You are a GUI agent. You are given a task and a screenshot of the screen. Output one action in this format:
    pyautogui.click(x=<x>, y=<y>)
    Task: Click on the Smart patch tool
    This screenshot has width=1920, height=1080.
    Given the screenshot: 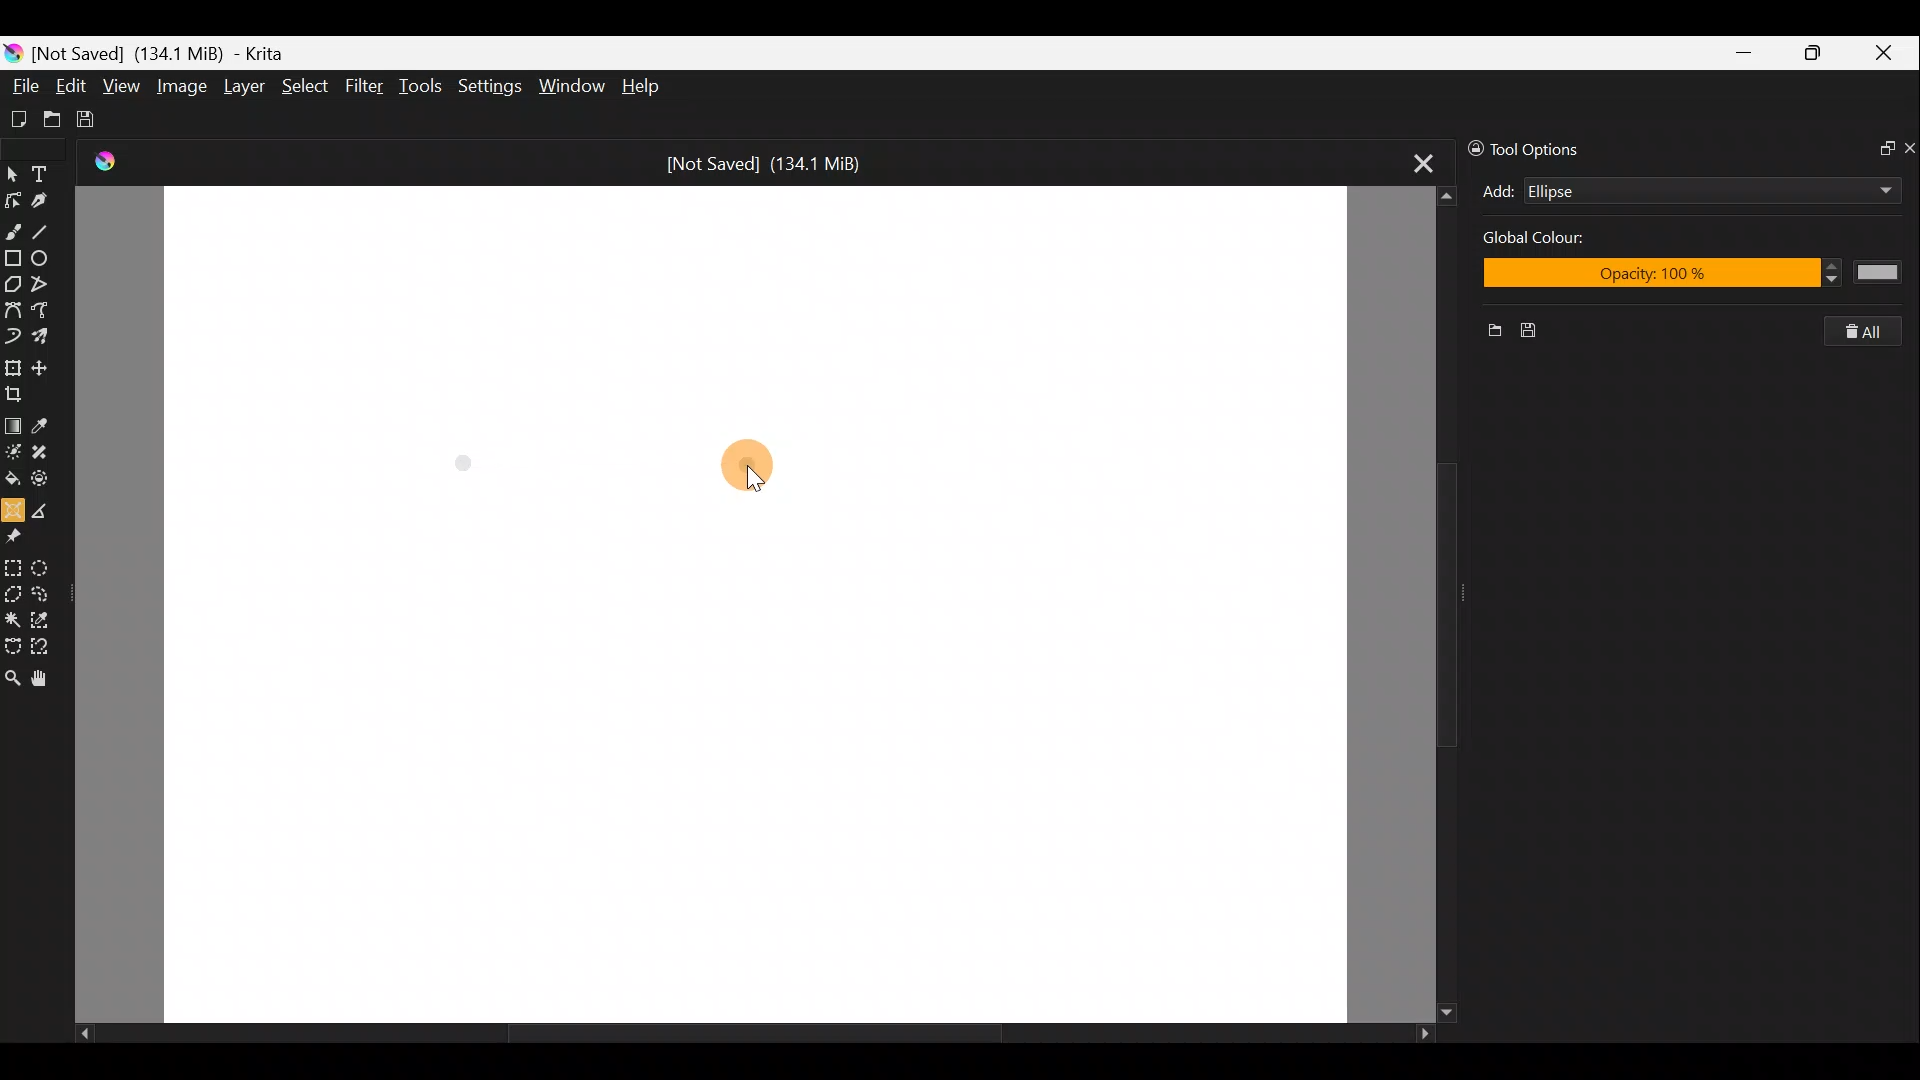 What is the action you would take?
    pyautogui.click(x=49, y=455)
    